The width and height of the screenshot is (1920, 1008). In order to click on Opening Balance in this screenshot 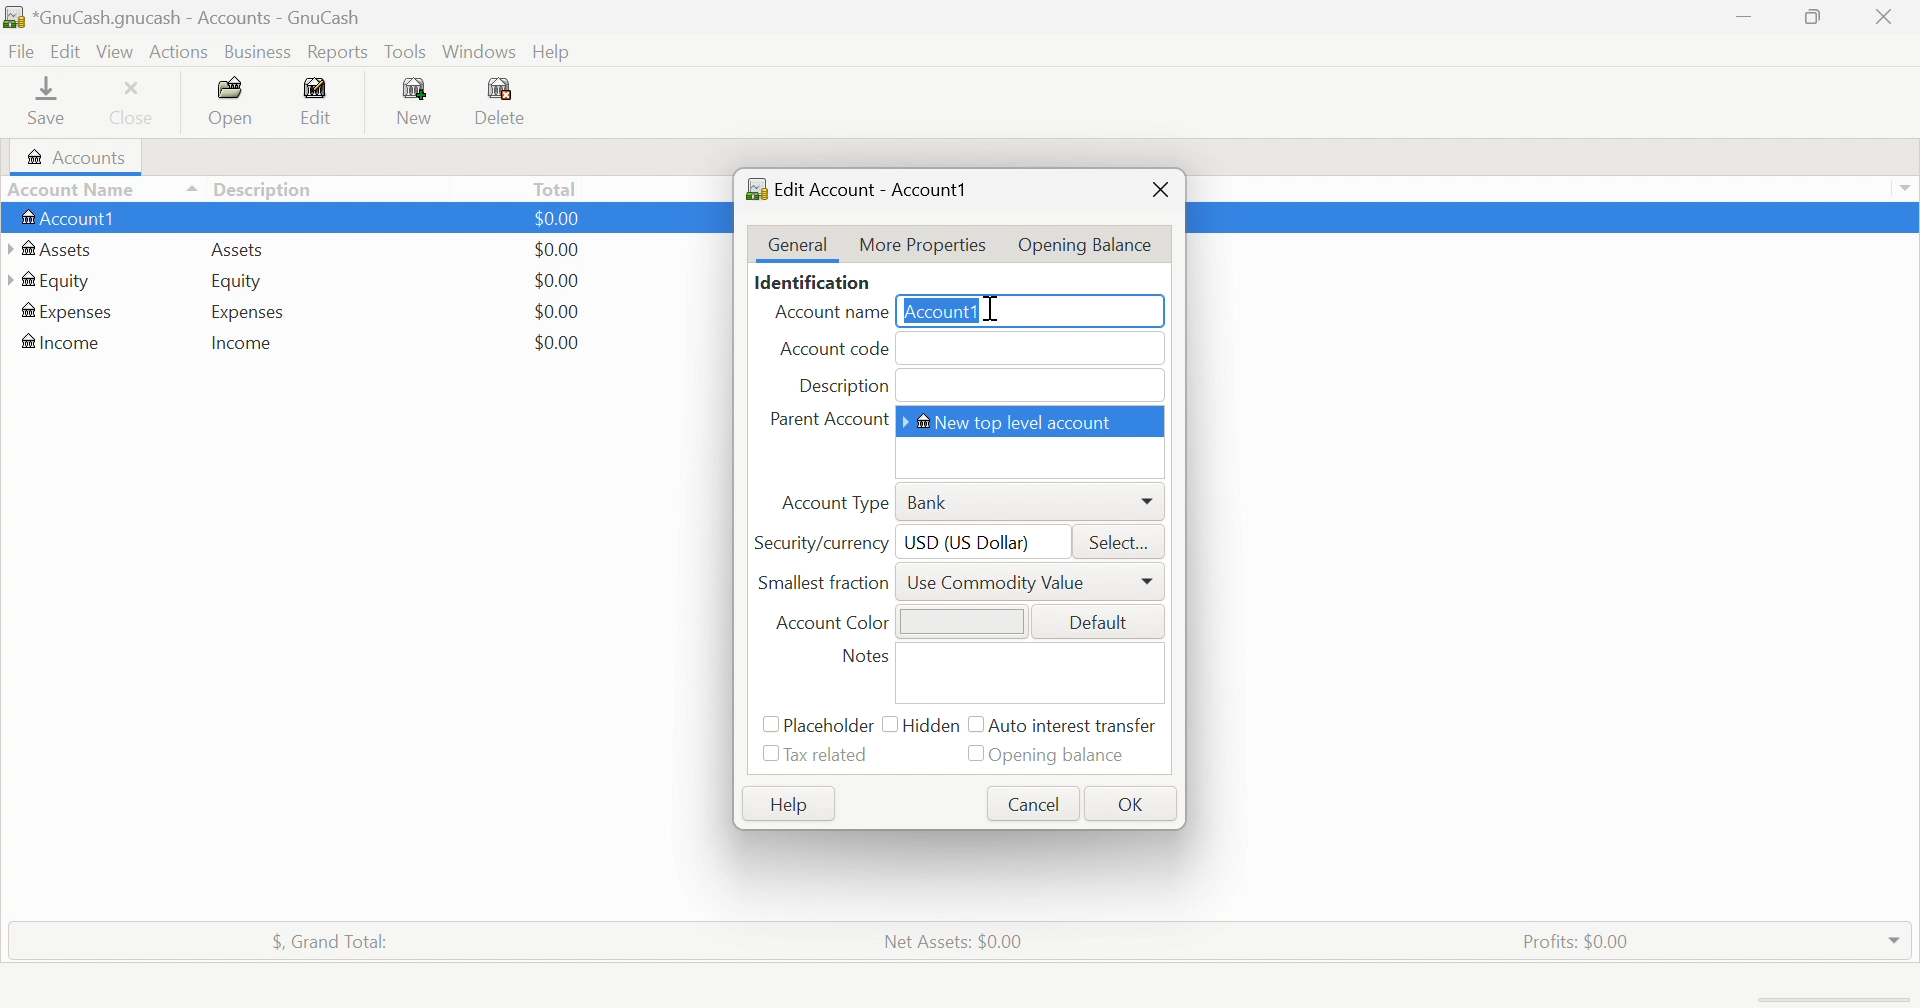, I will do `click(1084, 243)`.